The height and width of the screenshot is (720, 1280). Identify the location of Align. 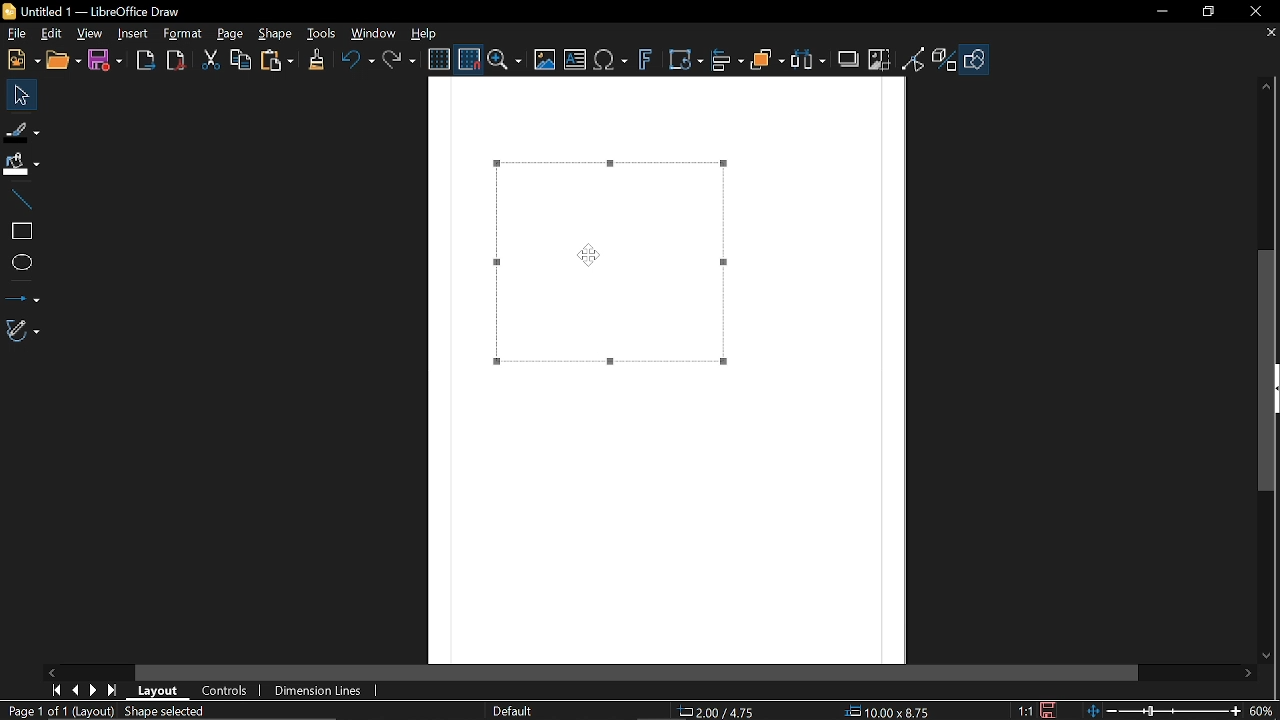
(728, 61).